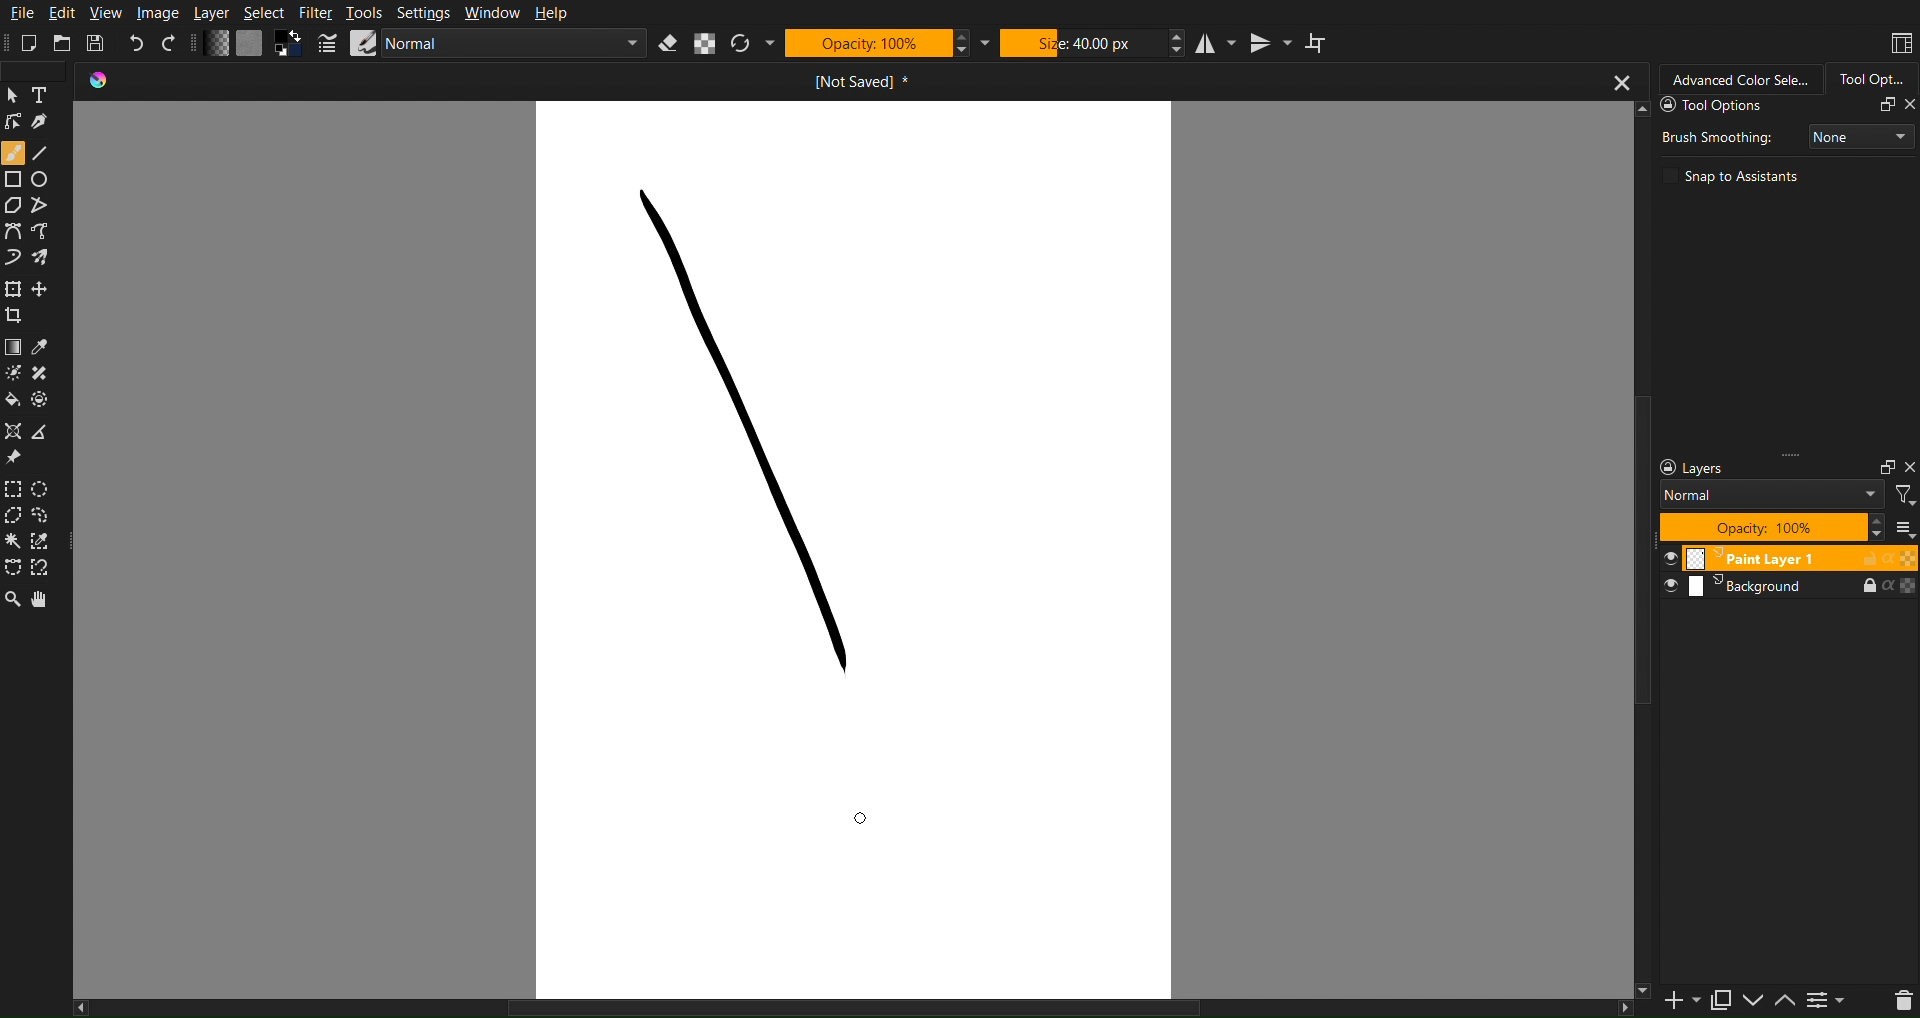 The width and height of the screenshot is (1920, 1018). I want to click on Color Settings, so click(253, 44).